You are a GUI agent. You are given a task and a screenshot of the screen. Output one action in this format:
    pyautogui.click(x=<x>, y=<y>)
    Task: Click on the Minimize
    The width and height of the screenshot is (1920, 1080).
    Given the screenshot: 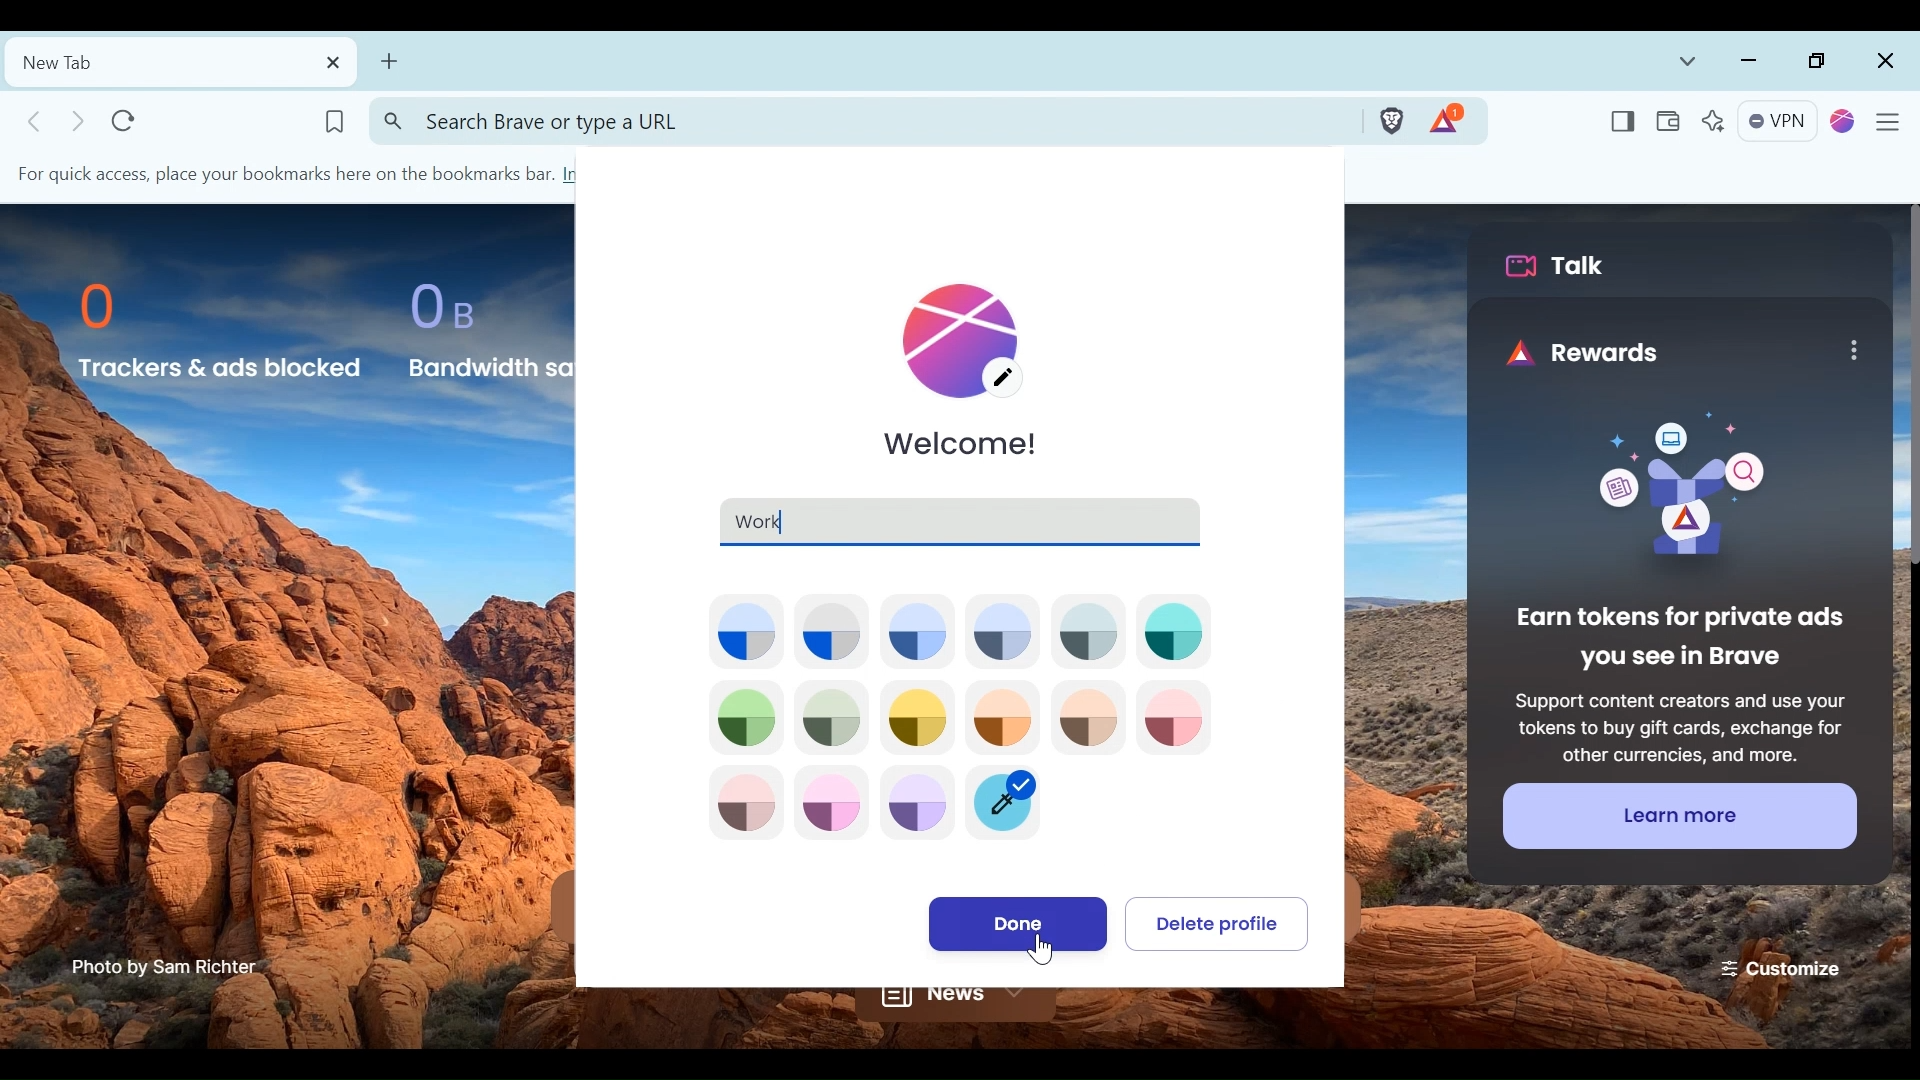 What is the action you would take?
    pyautogui.click(x=1750, y=62)
    